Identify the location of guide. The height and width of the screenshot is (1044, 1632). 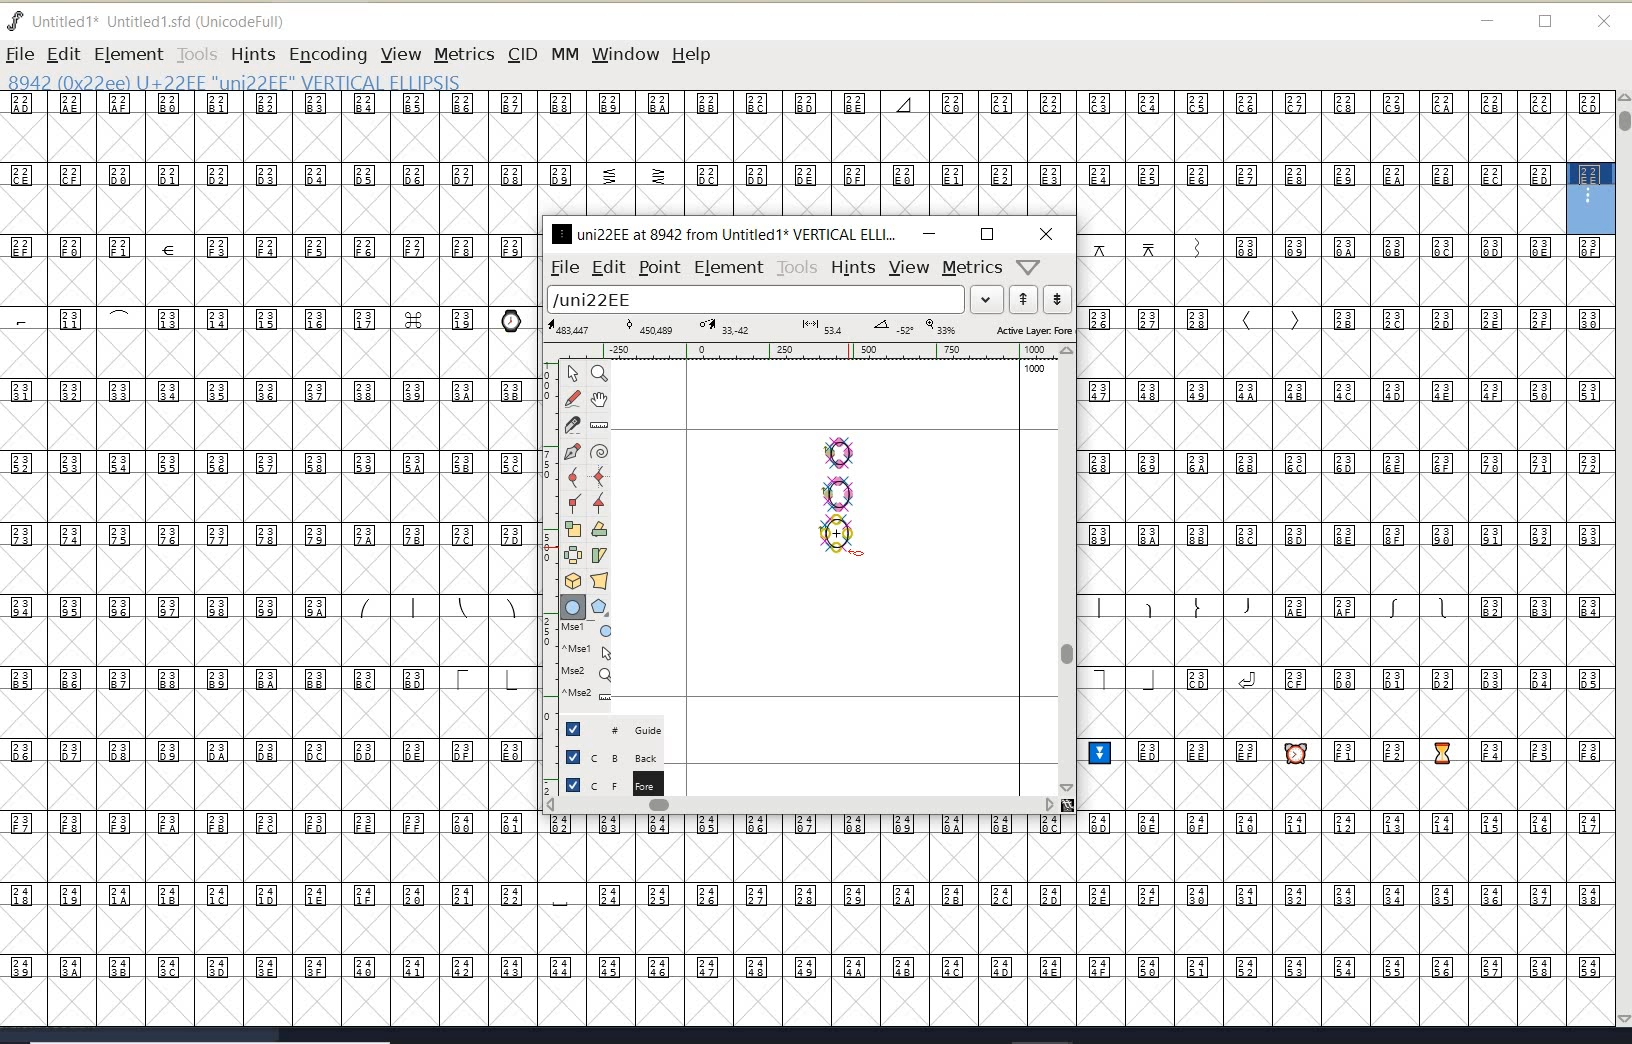
(621, 727).